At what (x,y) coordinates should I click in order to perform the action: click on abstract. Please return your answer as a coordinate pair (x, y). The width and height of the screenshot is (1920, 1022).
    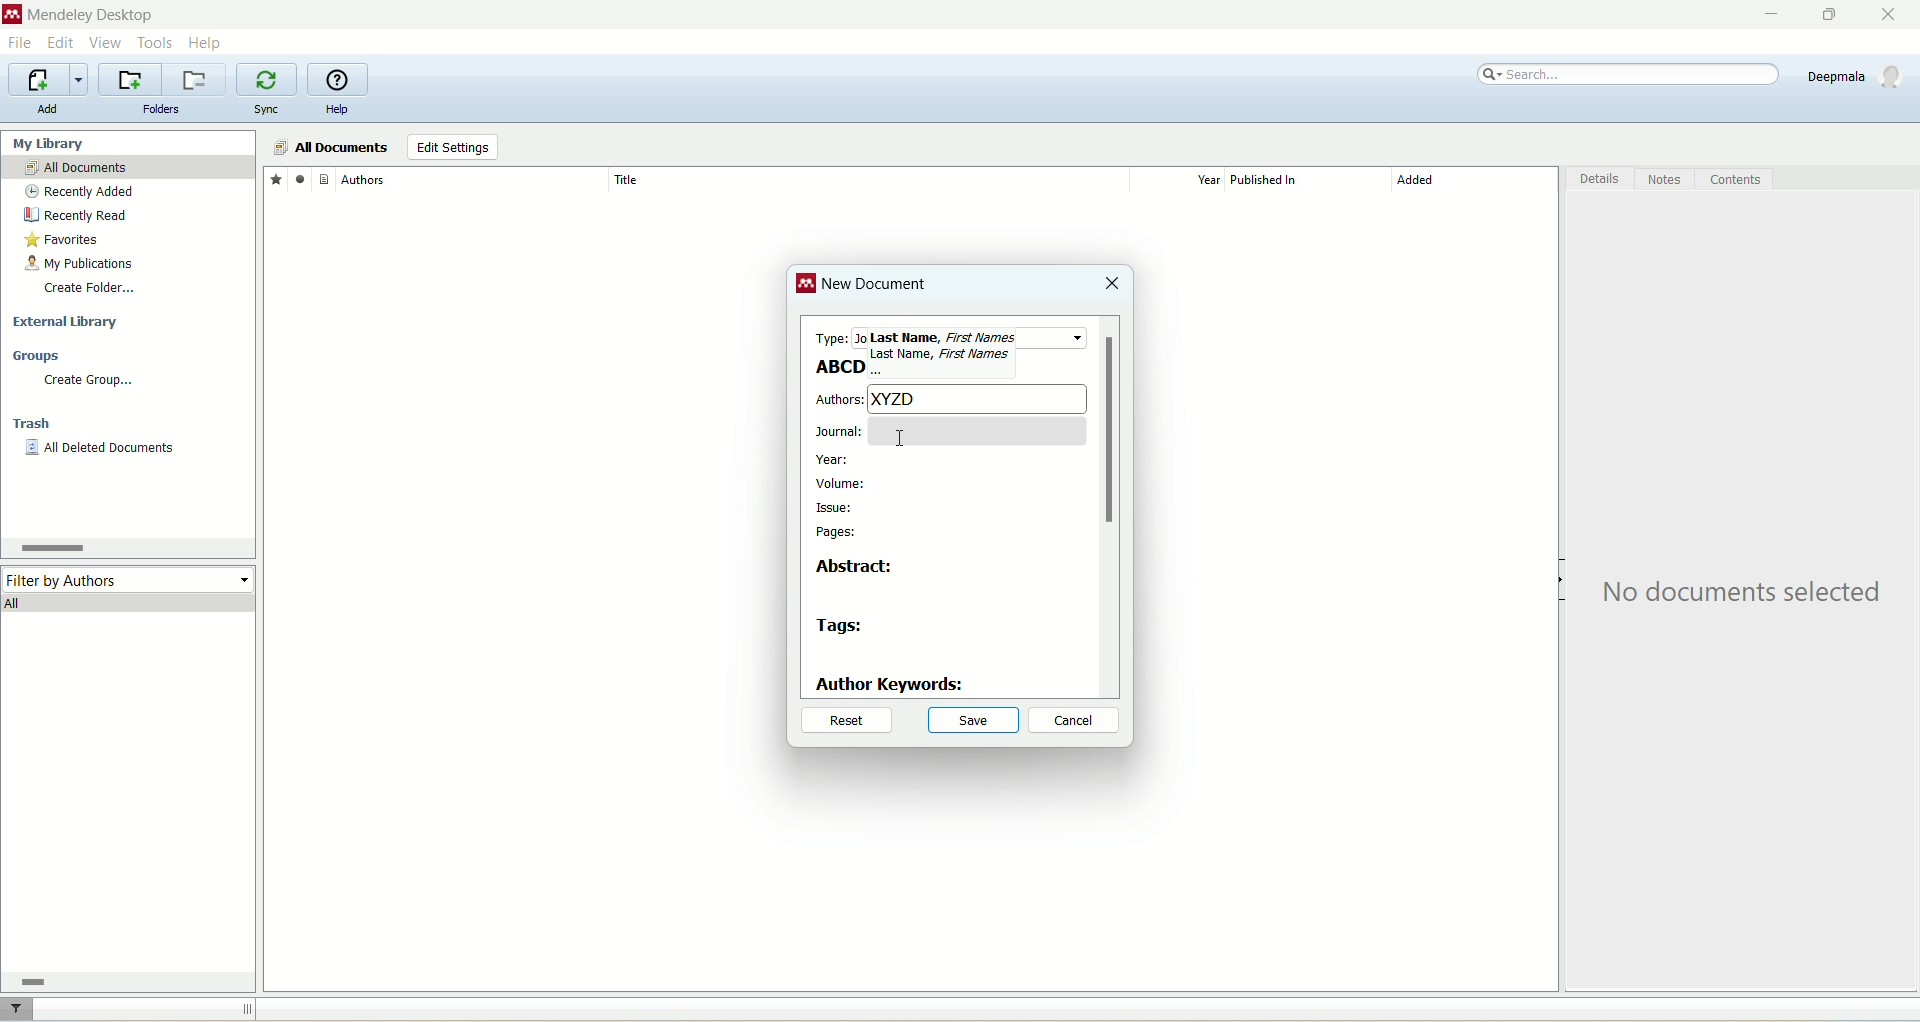
    Looking at the image, I should click on (861, 566).